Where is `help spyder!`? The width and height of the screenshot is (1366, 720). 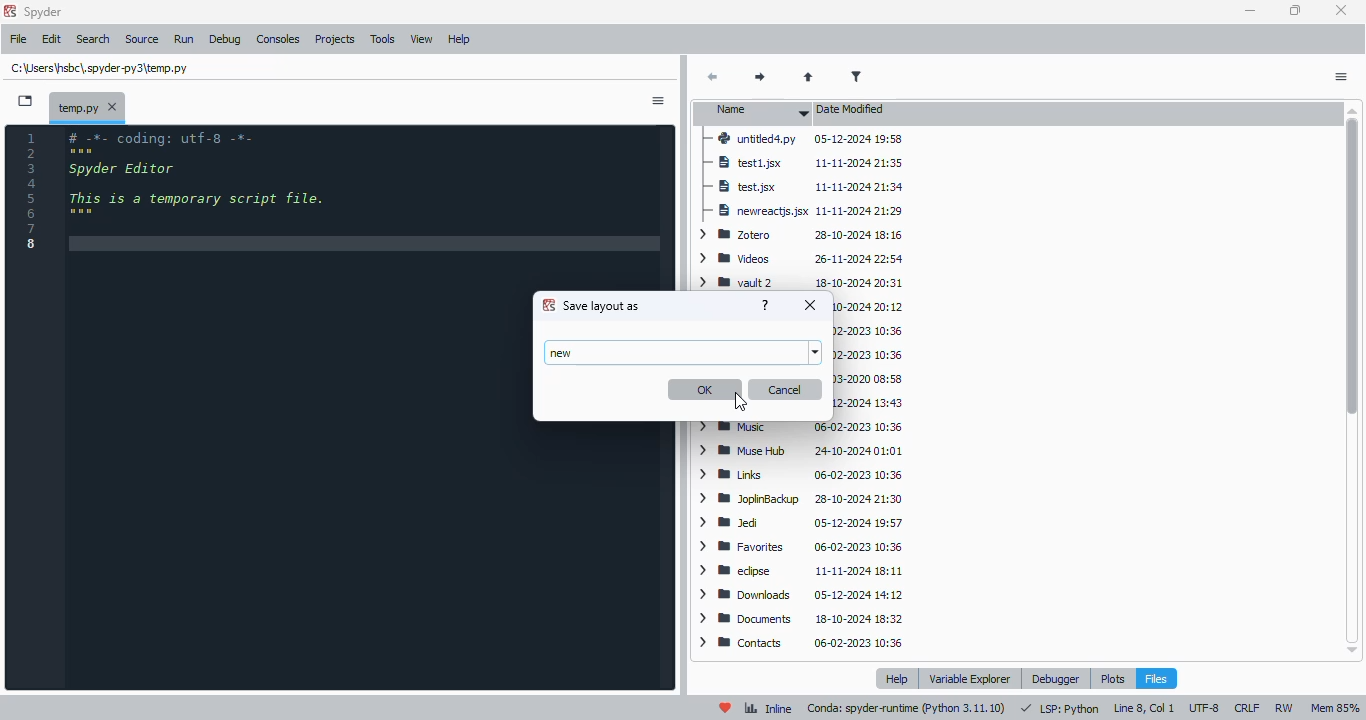 help spyder! is located at coordinates (726, 709).